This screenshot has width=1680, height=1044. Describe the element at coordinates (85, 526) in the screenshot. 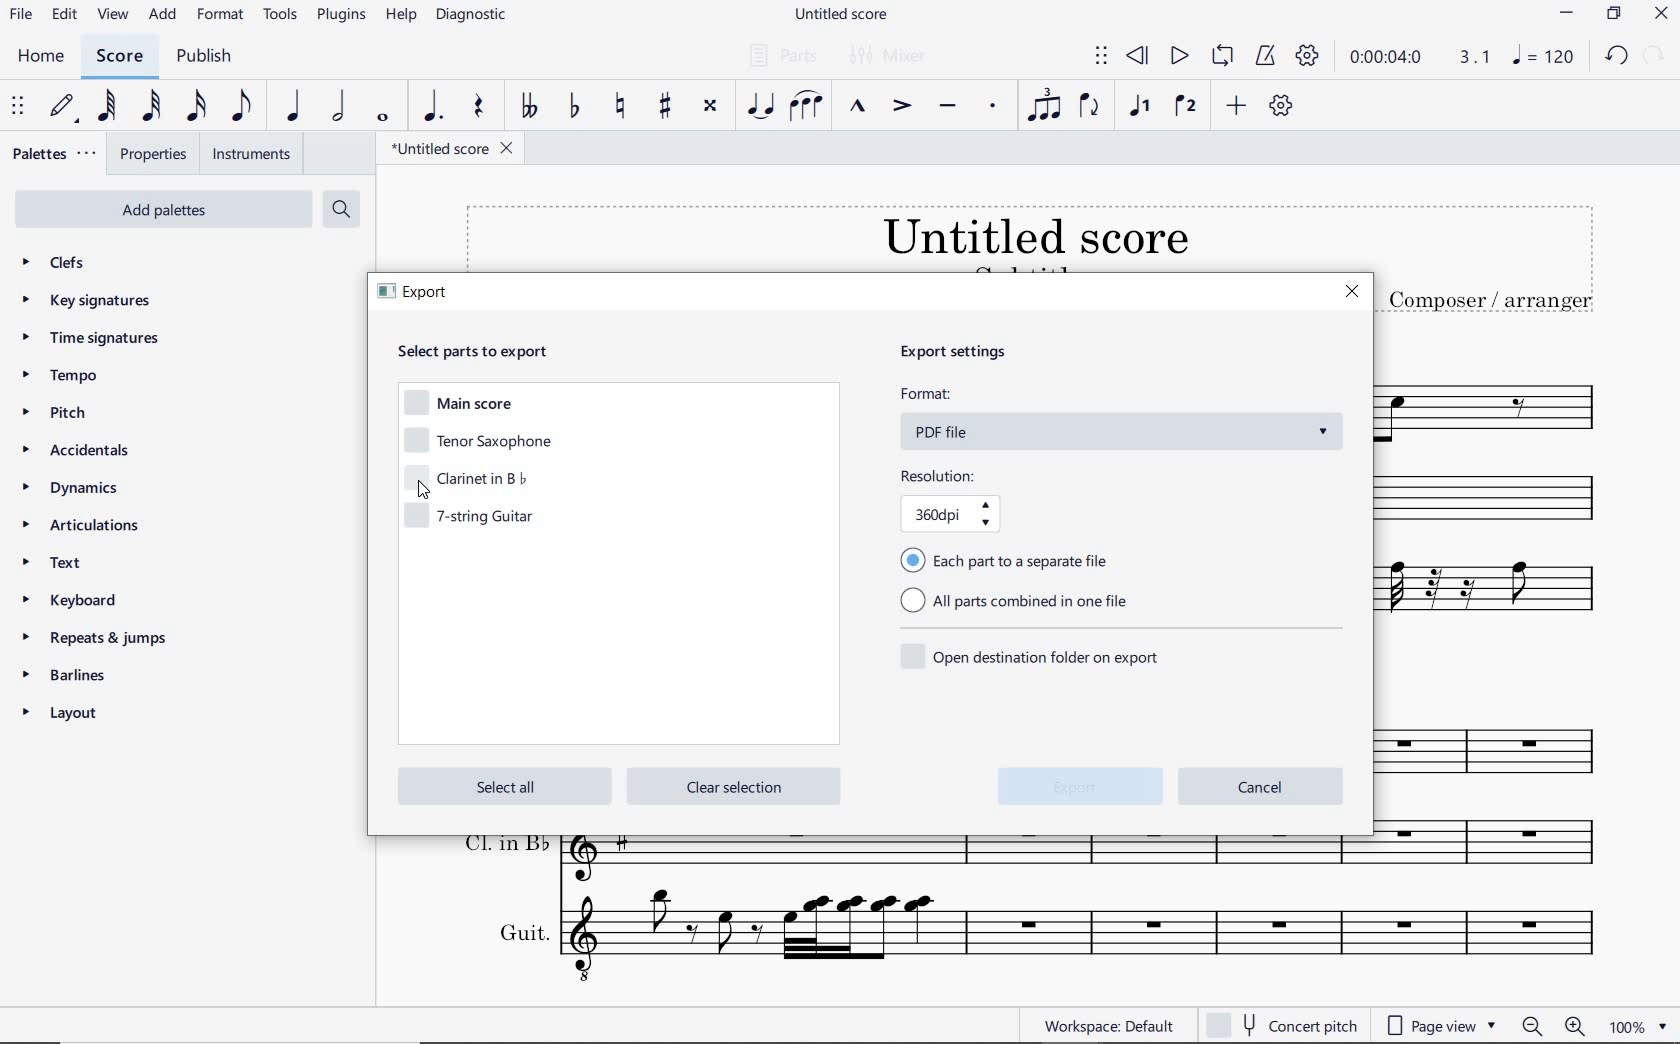

I see `articulations` at that location.